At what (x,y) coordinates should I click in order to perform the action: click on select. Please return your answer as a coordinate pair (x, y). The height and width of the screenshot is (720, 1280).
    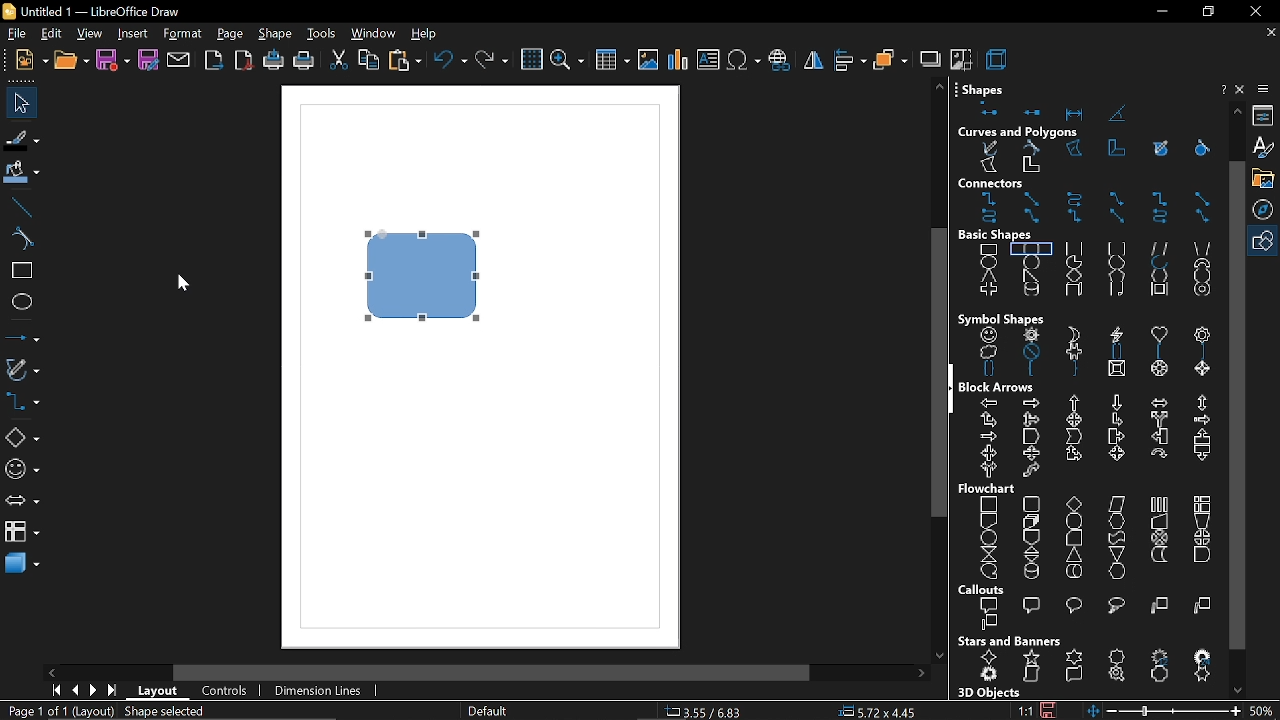
    Looking at the image, I should click on (18, 102).